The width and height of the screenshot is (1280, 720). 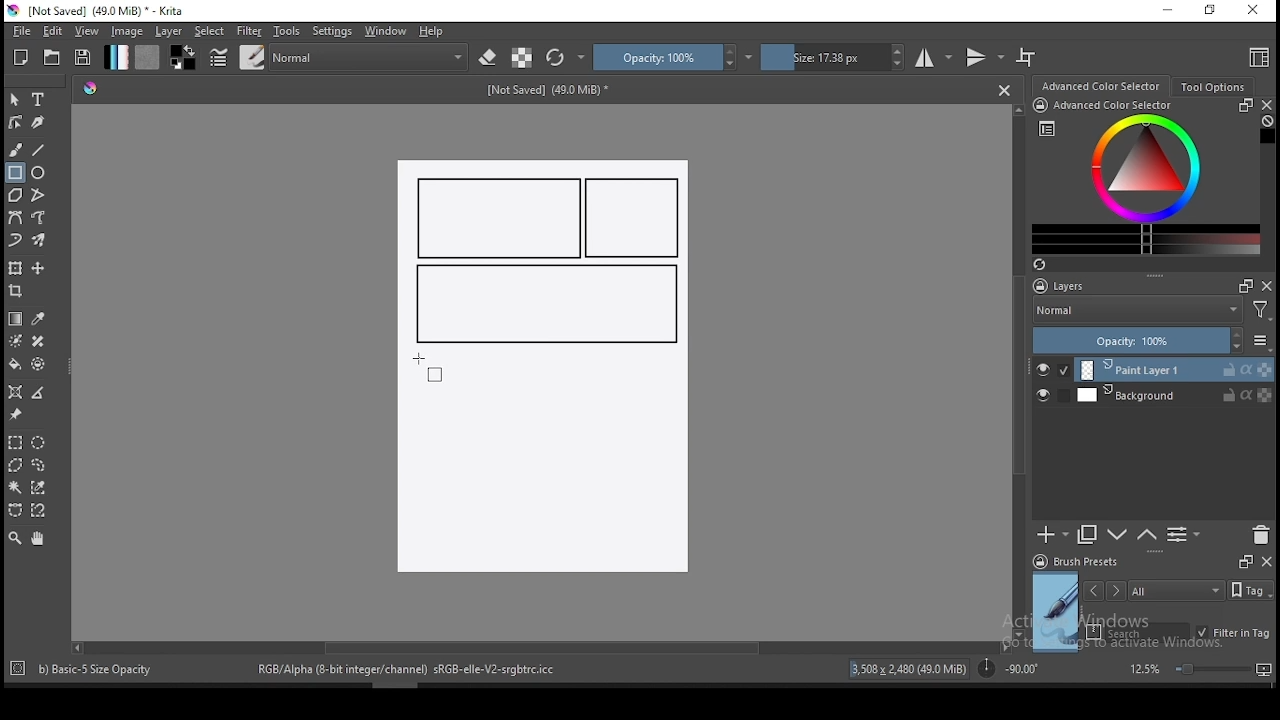 I want to click on tools, so click(x=287, y=31).